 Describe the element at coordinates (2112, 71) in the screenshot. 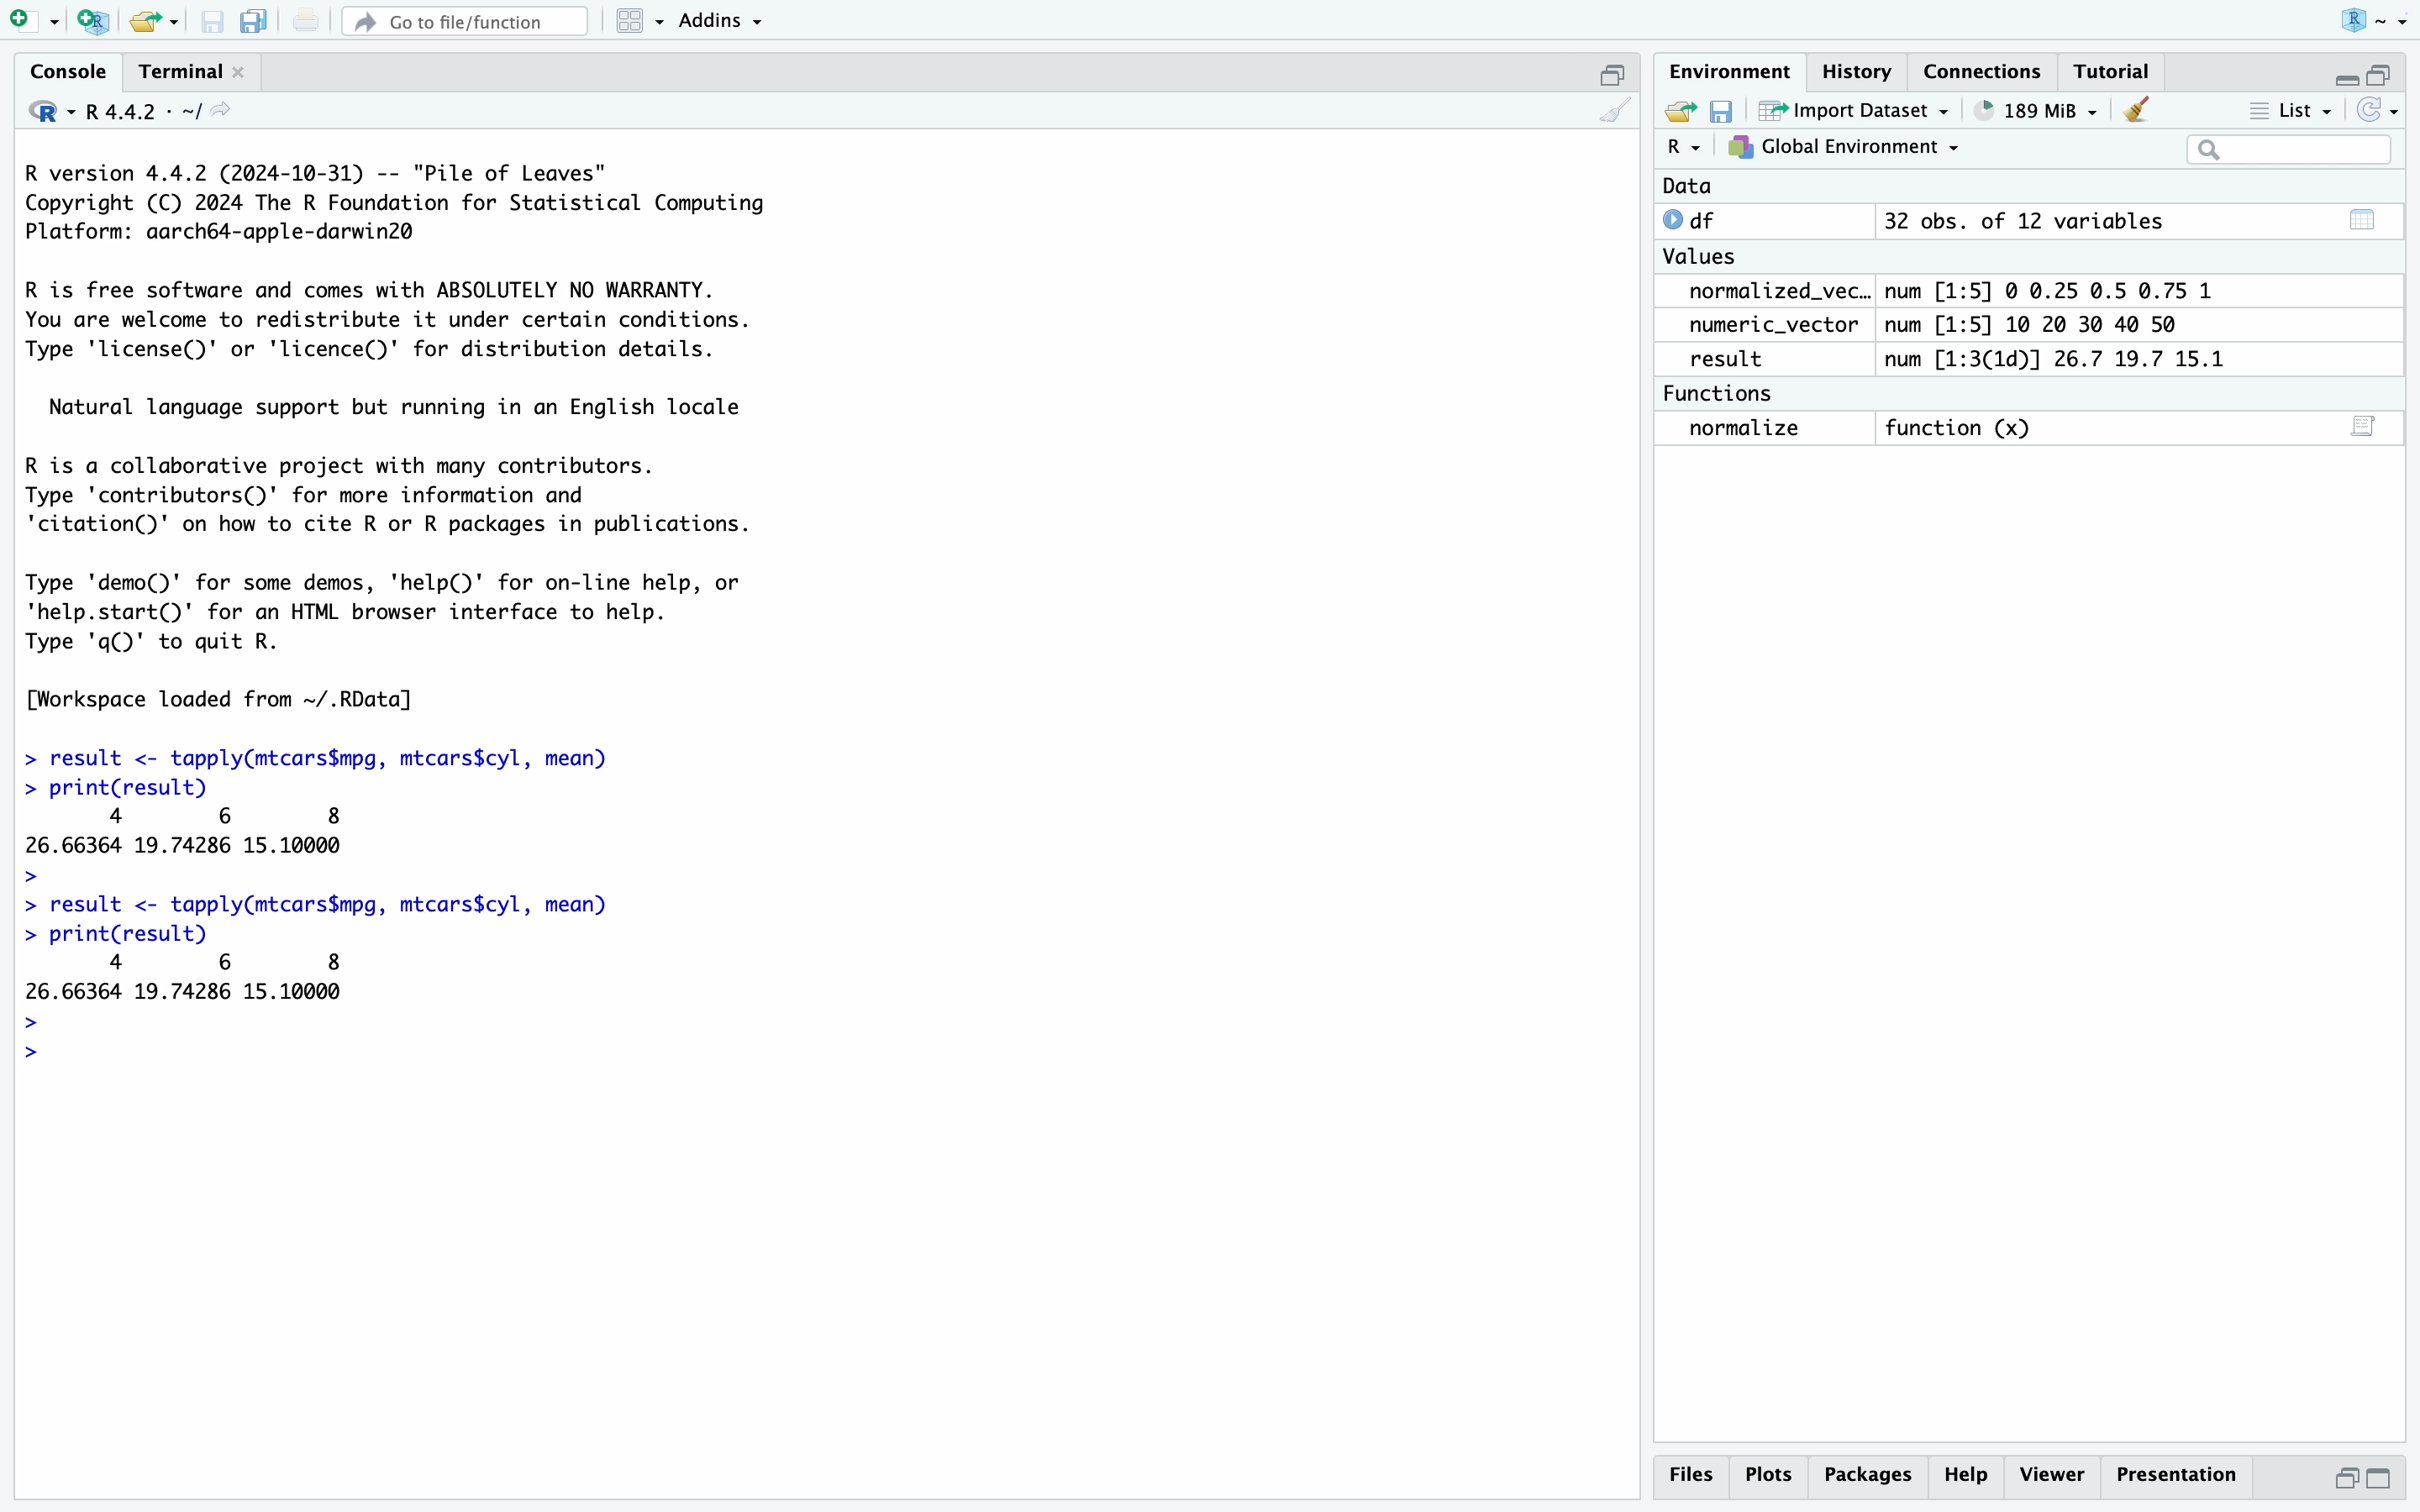

I see `Tutorial` at that location.